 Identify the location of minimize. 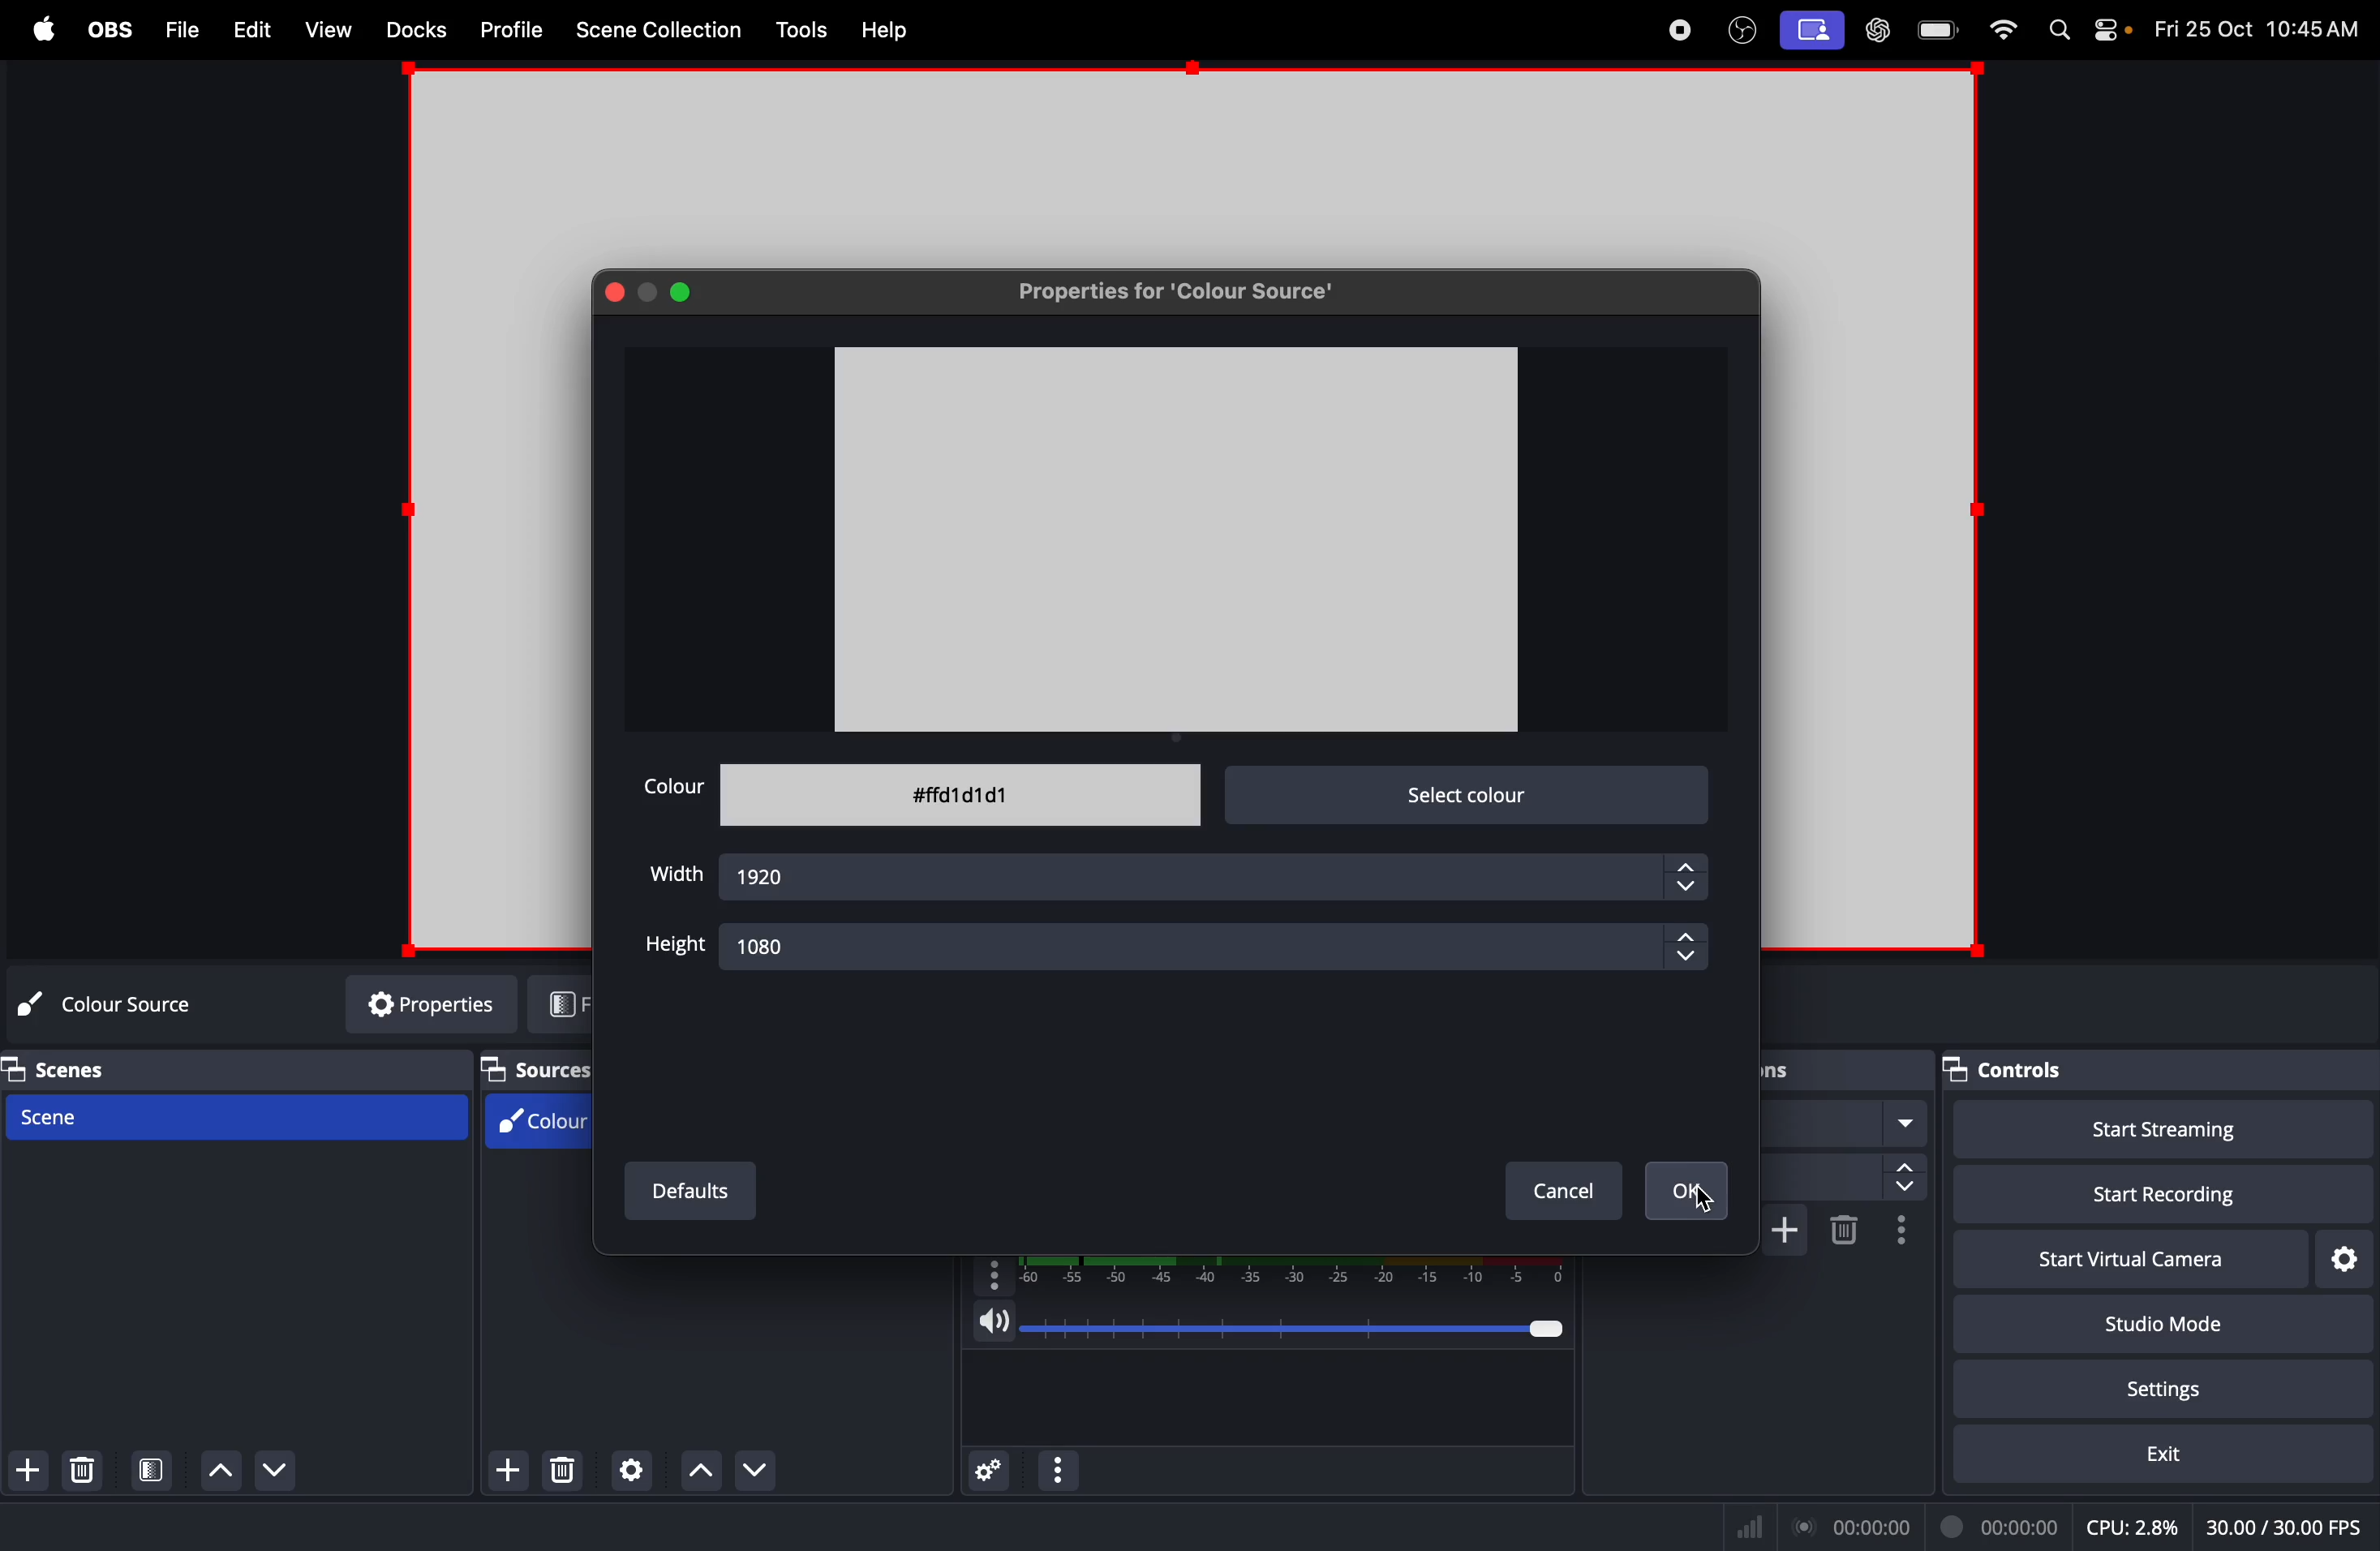
(648, 291).